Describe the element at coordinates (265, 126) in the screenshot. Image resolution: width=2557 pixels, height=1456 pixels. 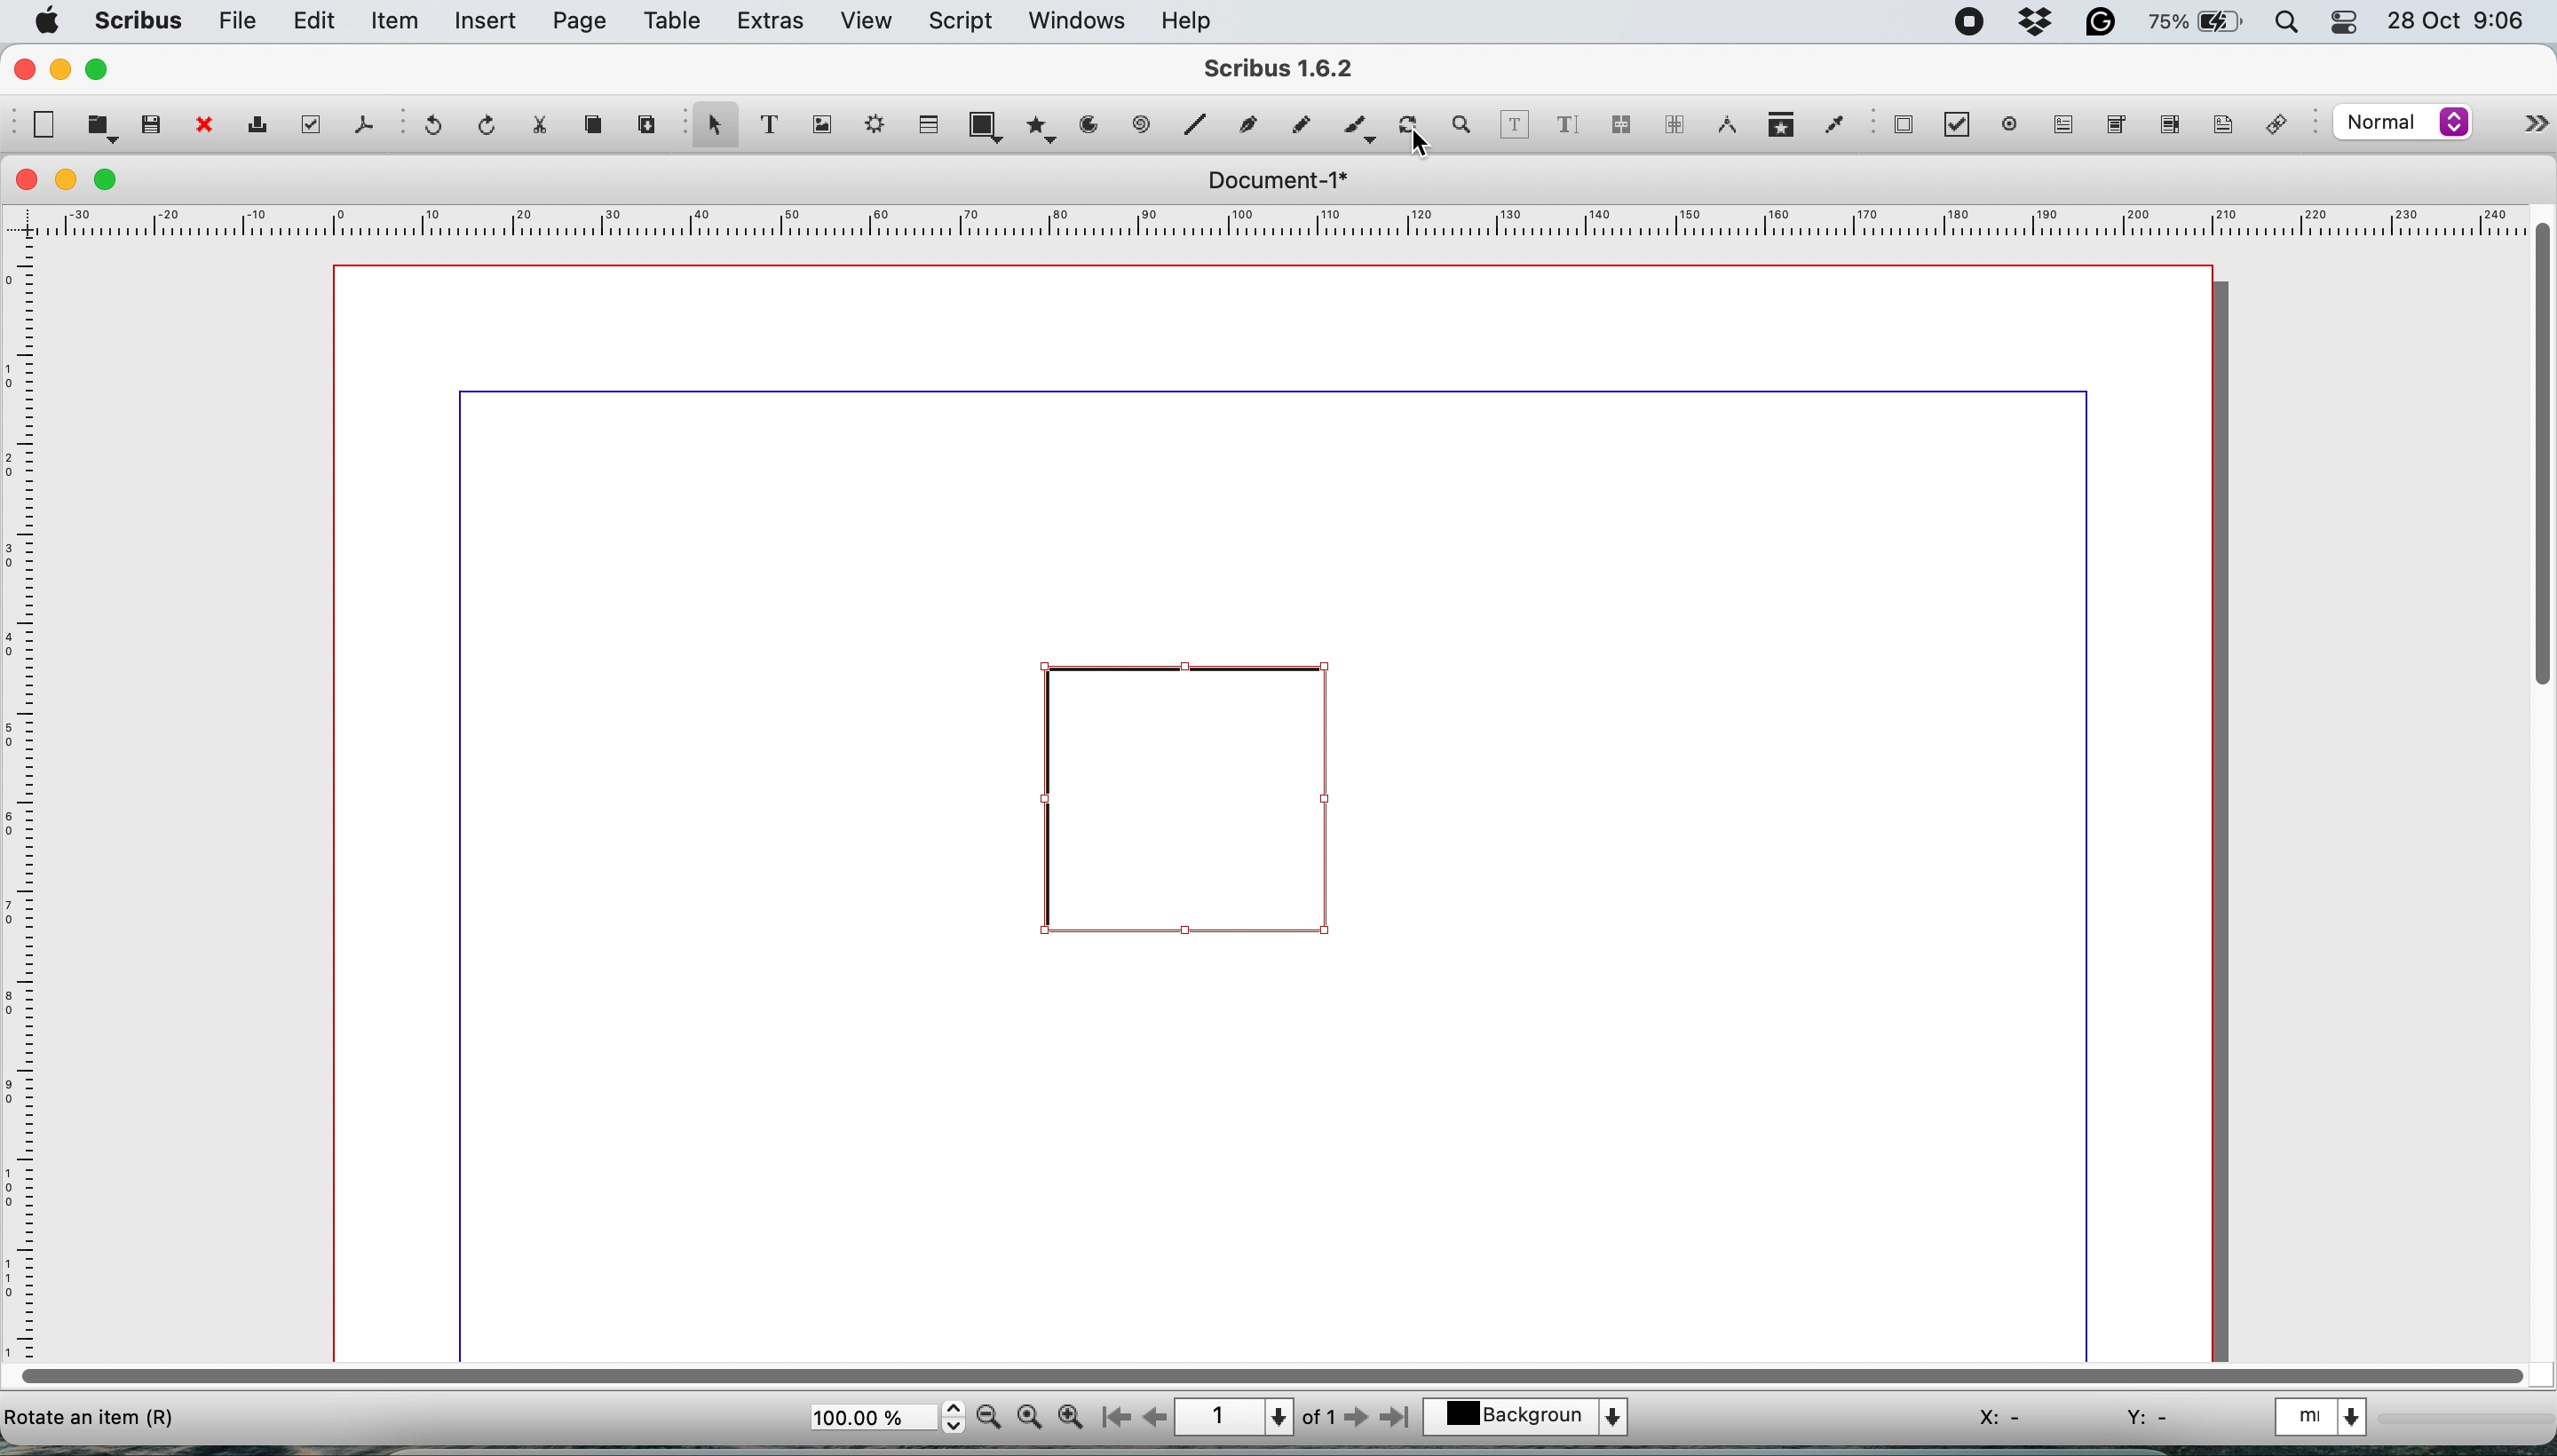
I see `print` at that location.